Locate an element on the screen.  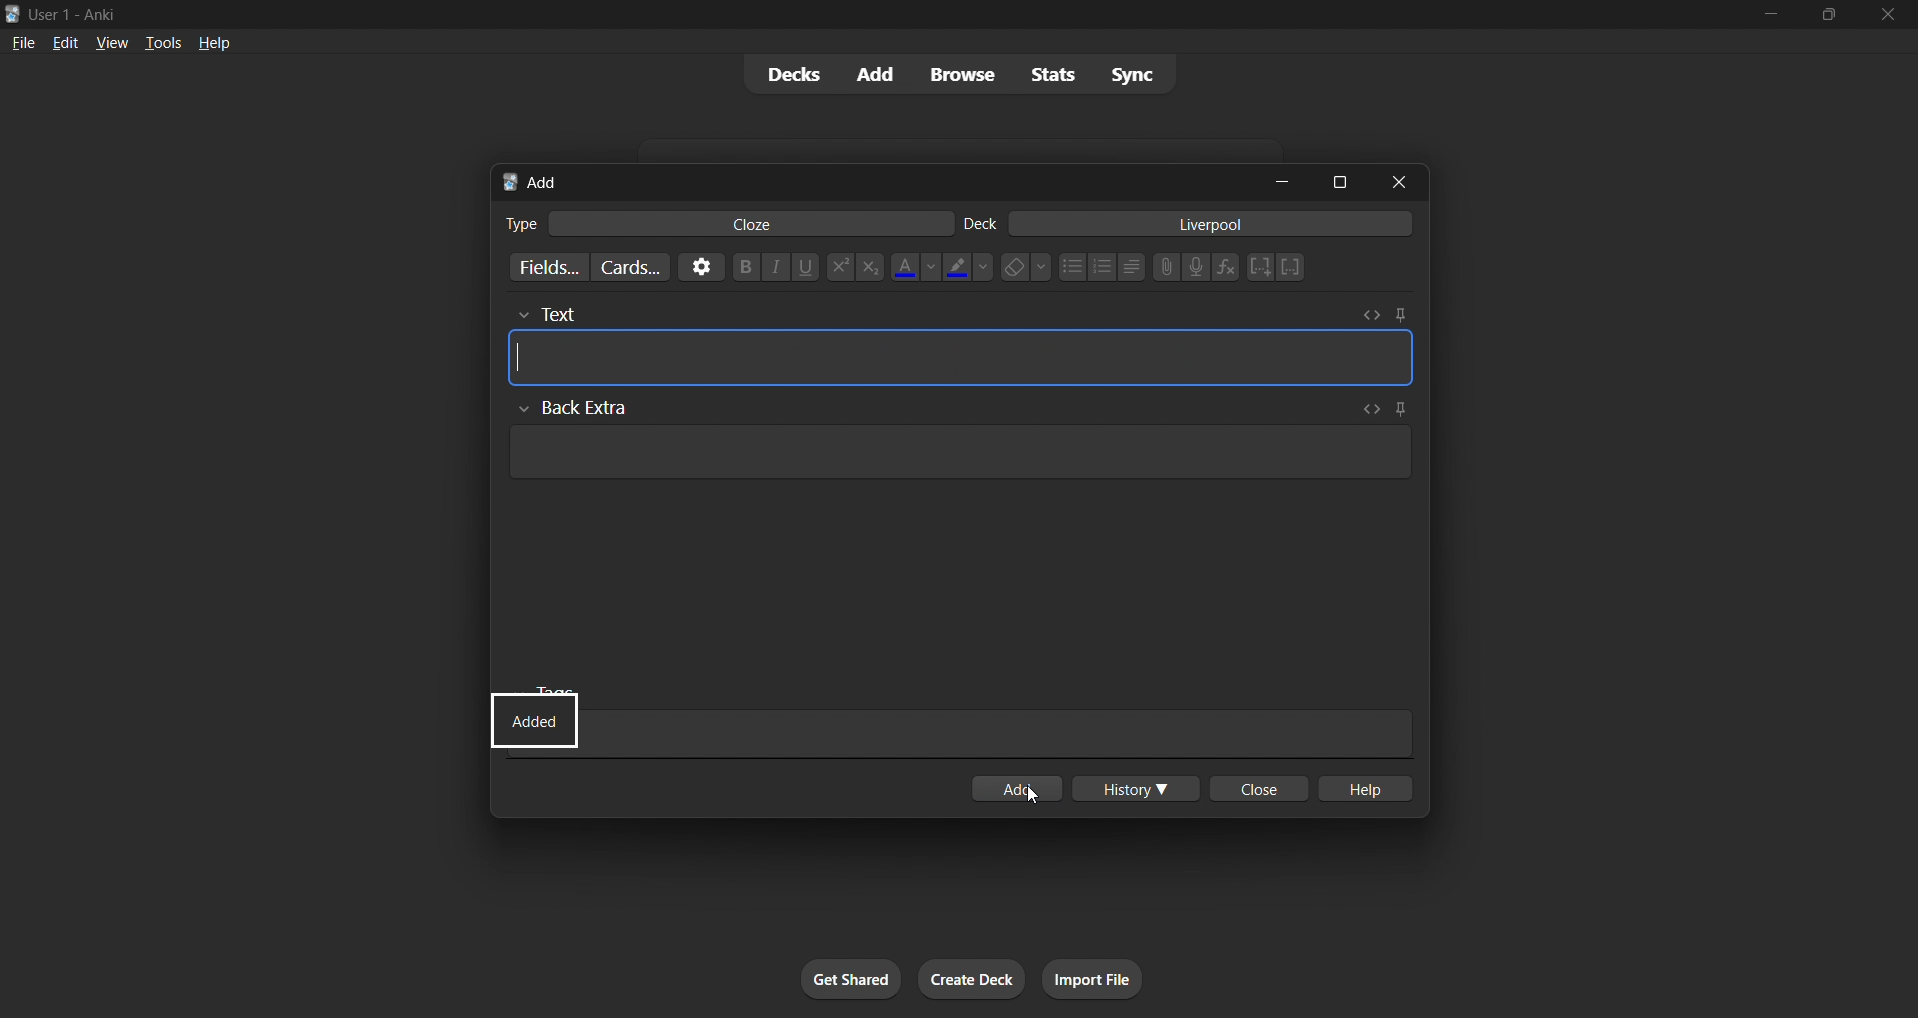
sync is located at coordinates (1132, 74).